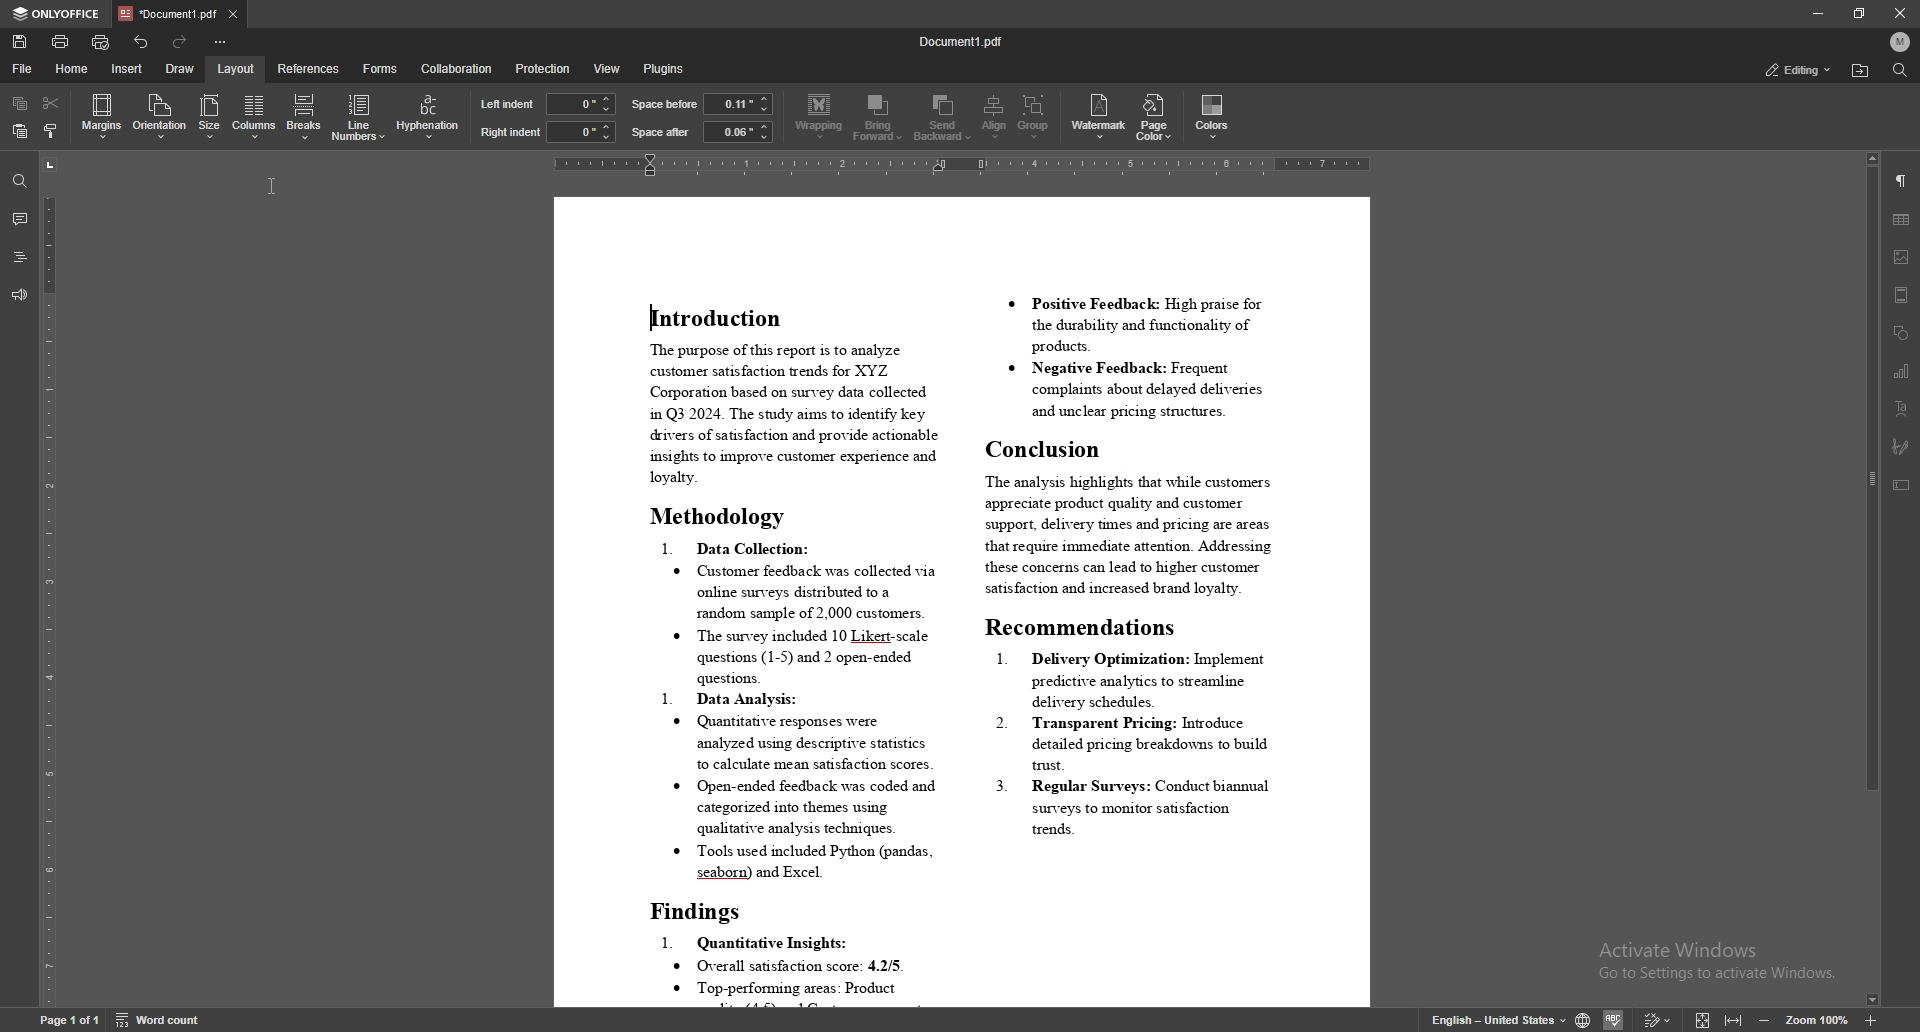 The image size is (1920, 1032). I want to click on space before, so click(666, 104).